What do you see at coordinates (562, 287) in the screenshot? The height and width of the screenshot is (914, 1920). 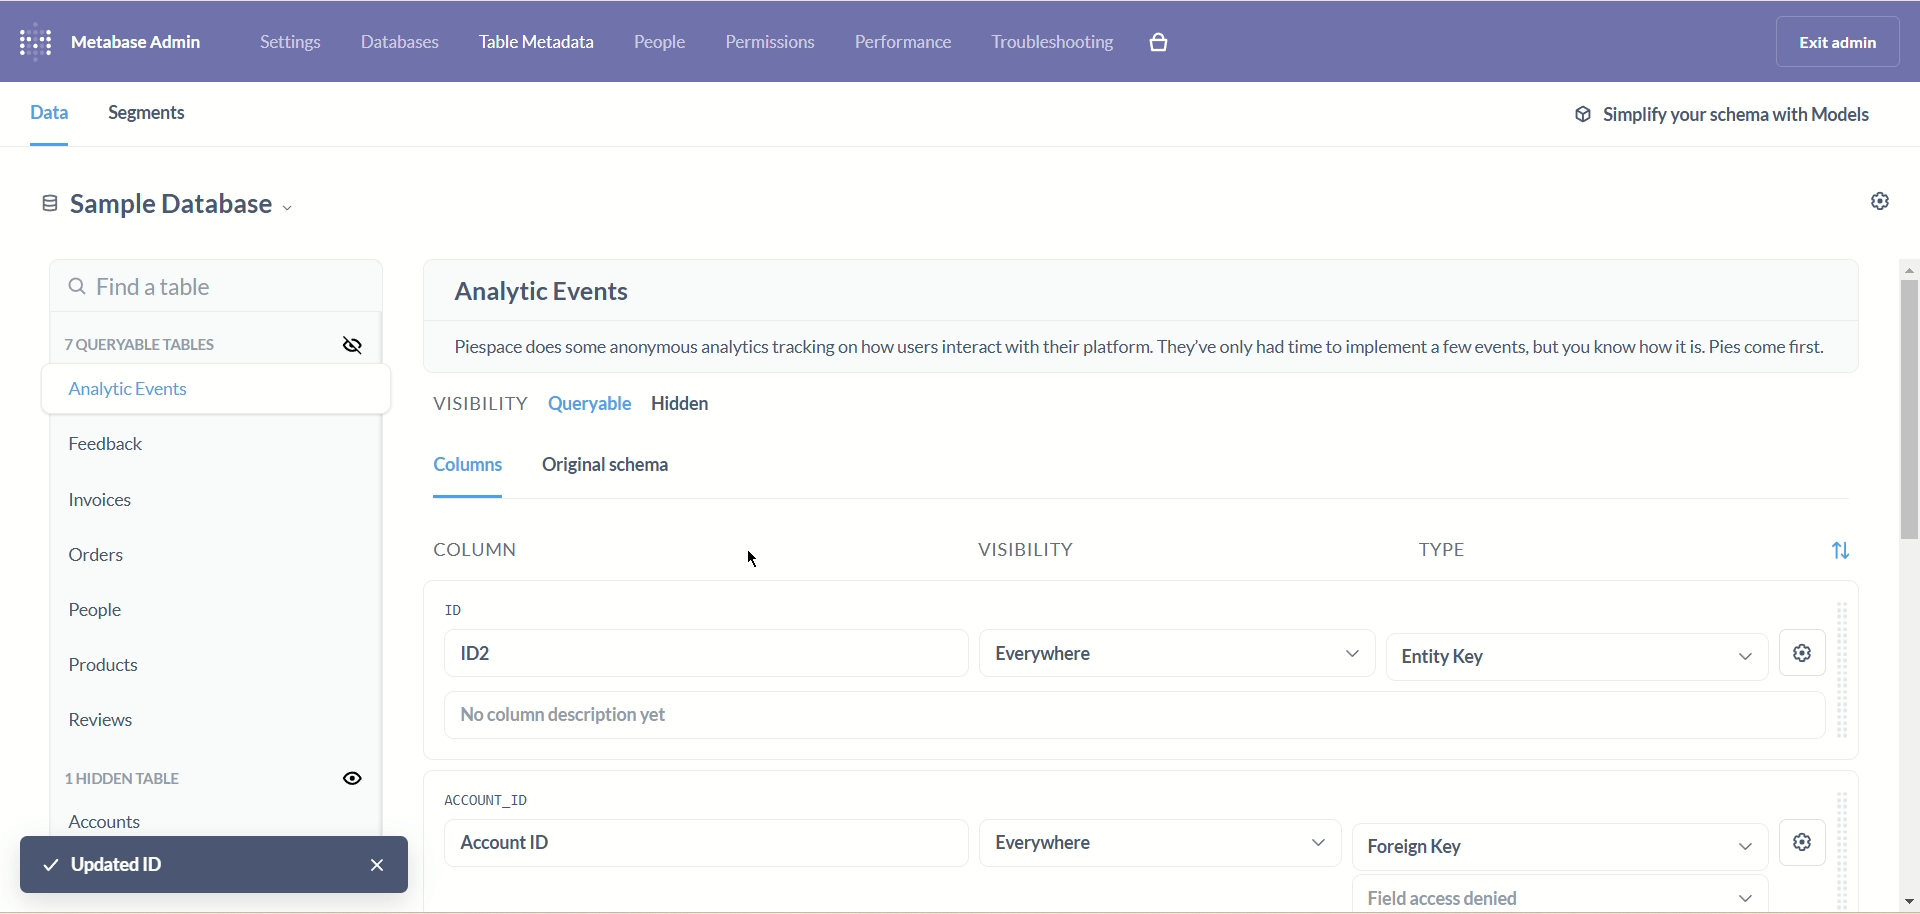 I see `Analytic events` at bounding box center [562, 287].